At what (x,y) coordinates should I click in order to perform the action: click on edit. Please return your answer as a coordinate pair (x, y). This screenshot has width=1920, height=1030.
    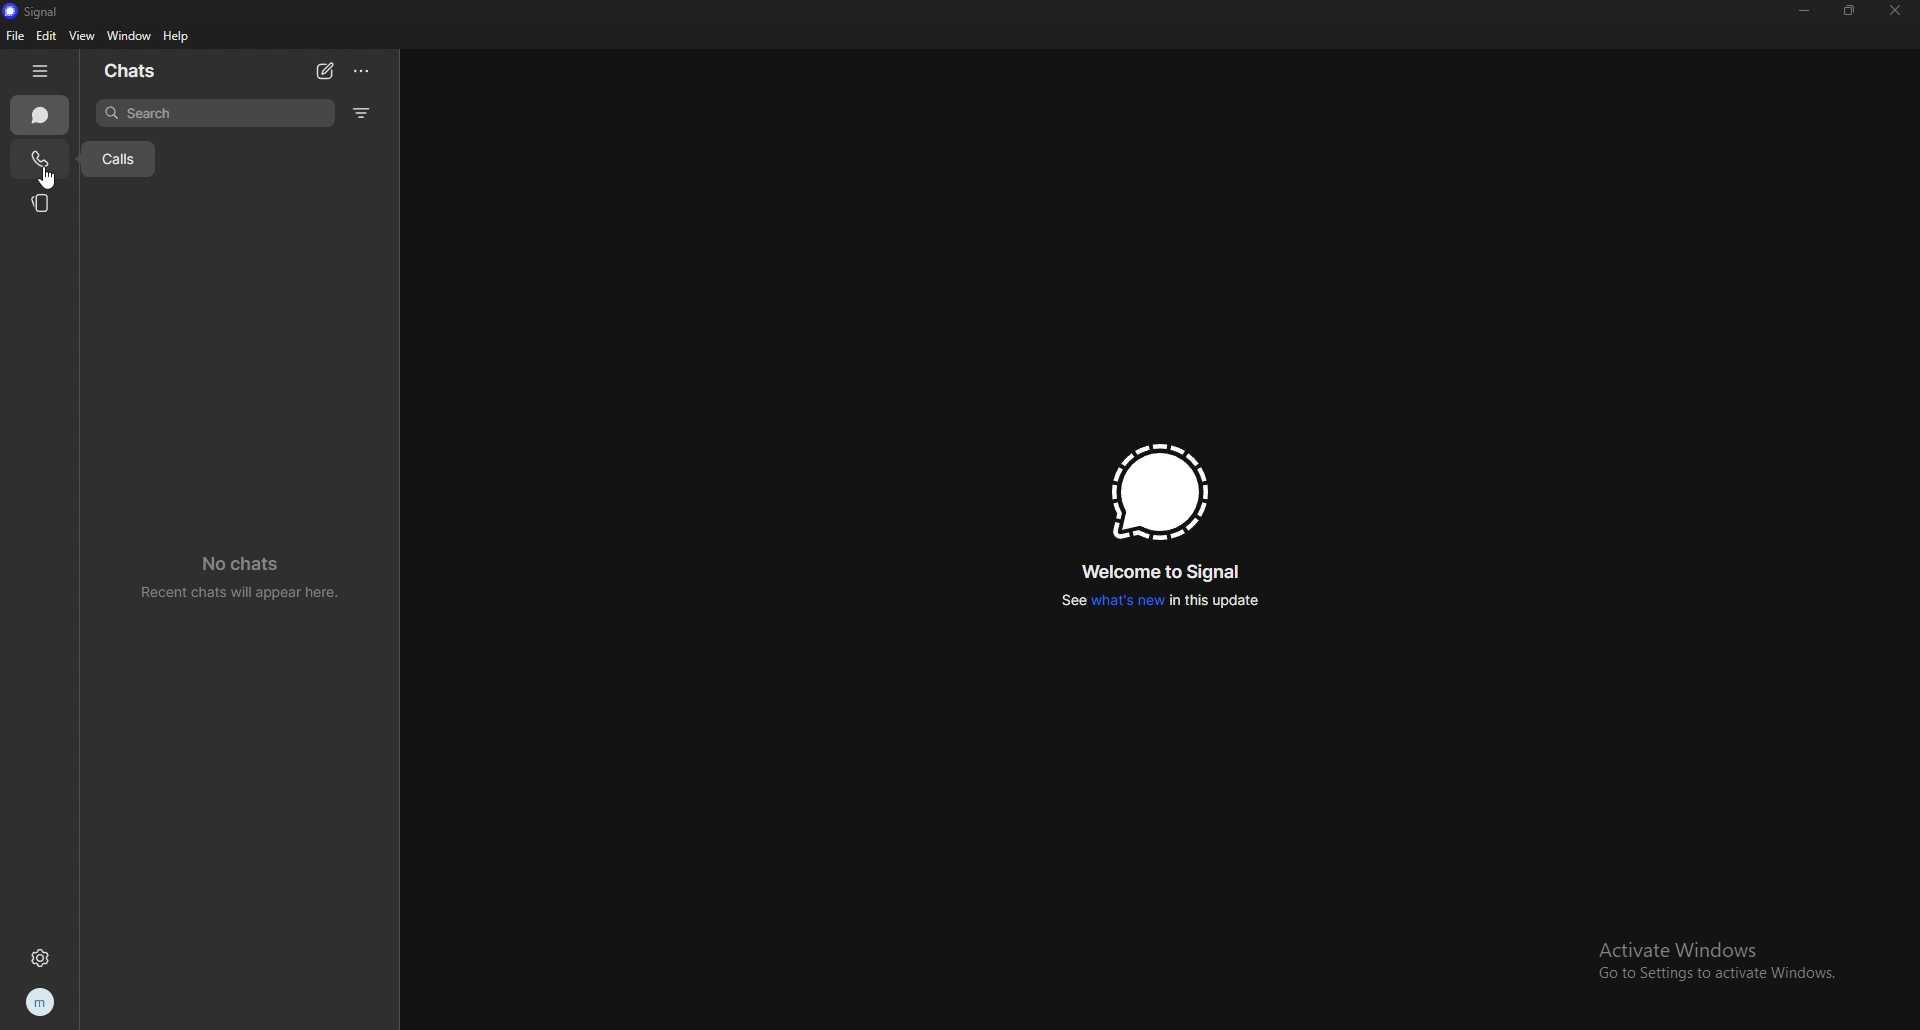
    Looking at the image, I should click on (48, 36).